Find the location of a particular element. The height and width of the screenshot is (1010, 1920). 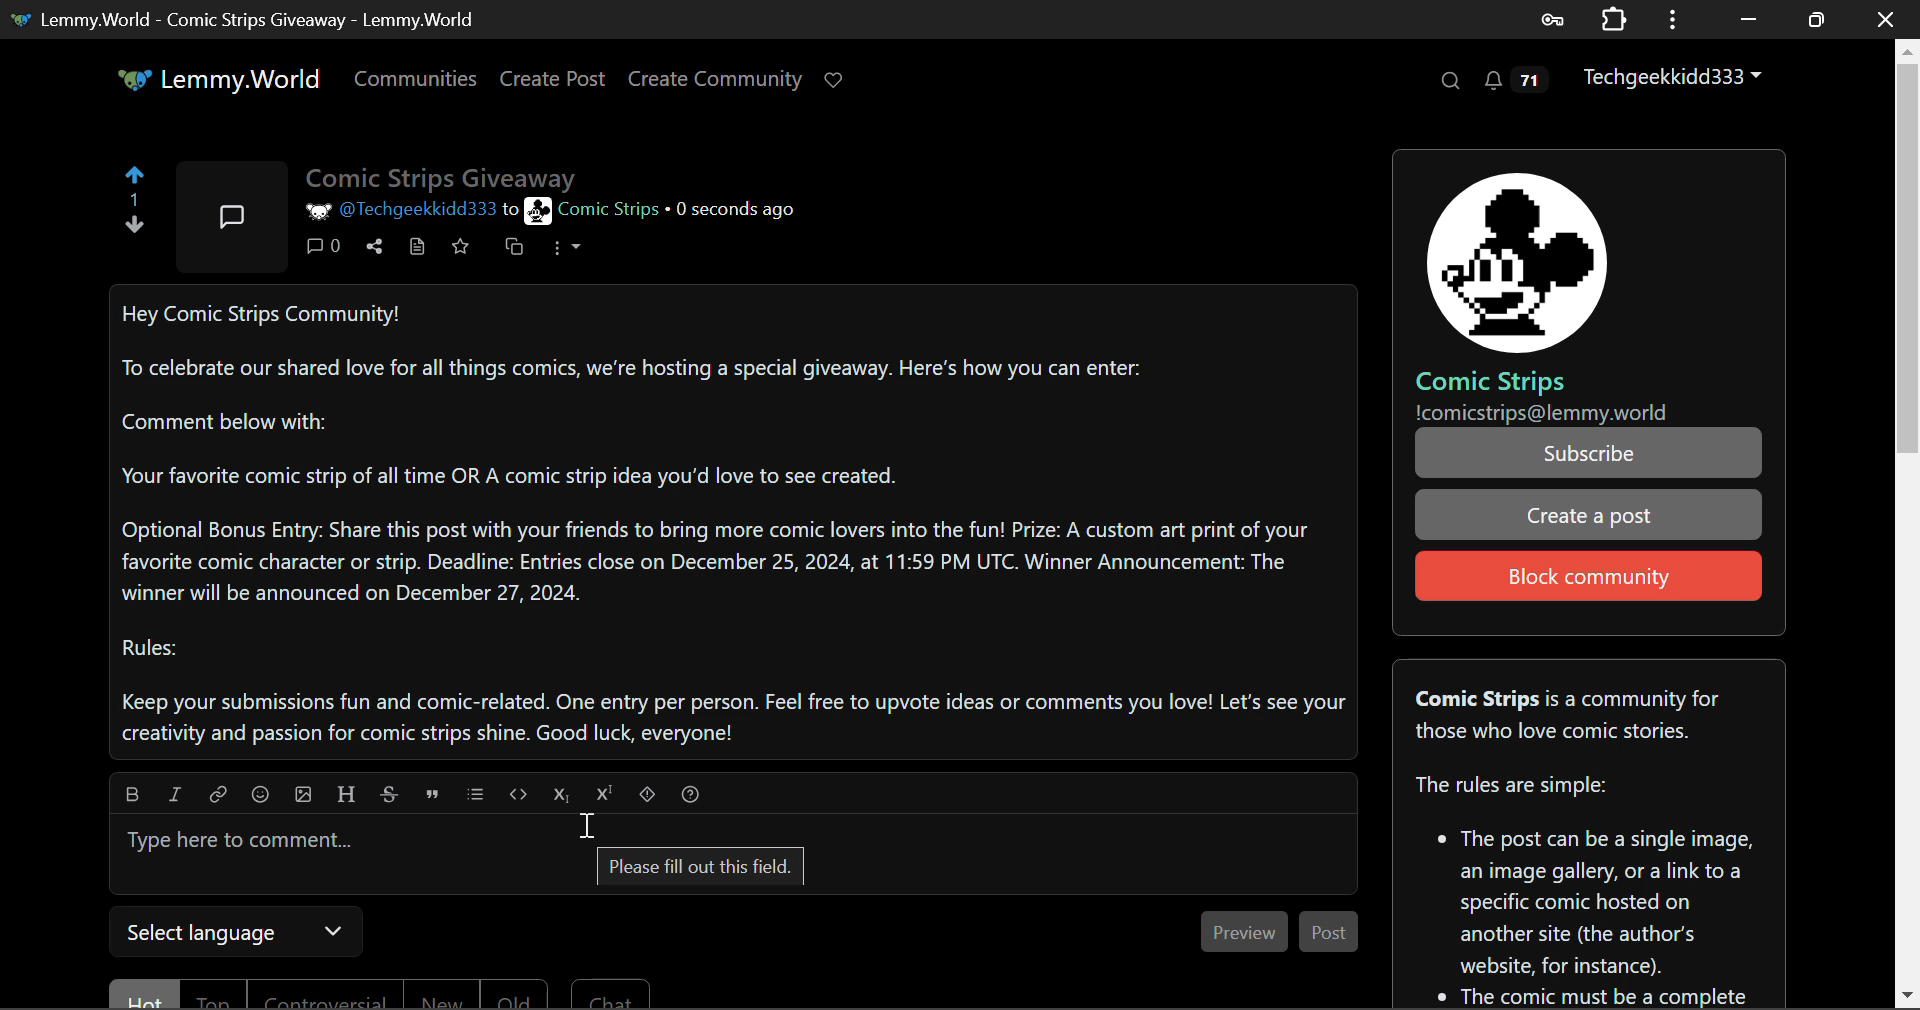

0 seconds ago is located at coordinates (740, 209).